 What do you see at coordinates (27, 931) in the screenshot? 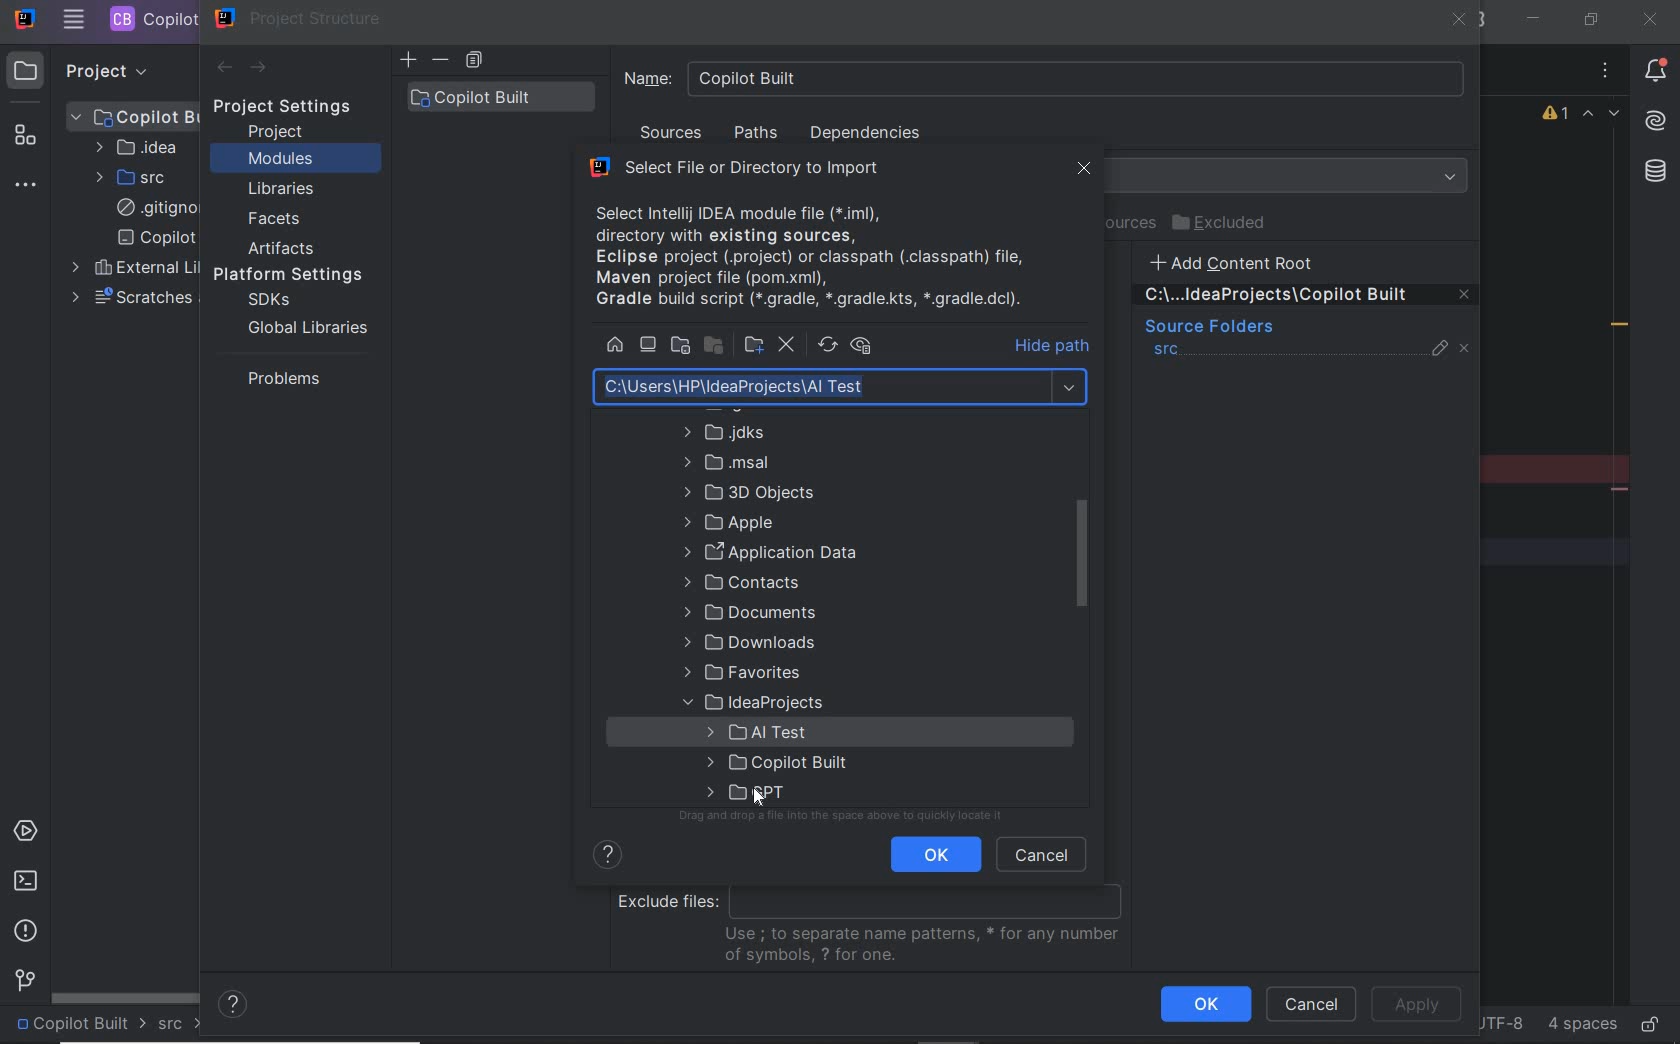
I see `problems` at bounding box center [27, 931].